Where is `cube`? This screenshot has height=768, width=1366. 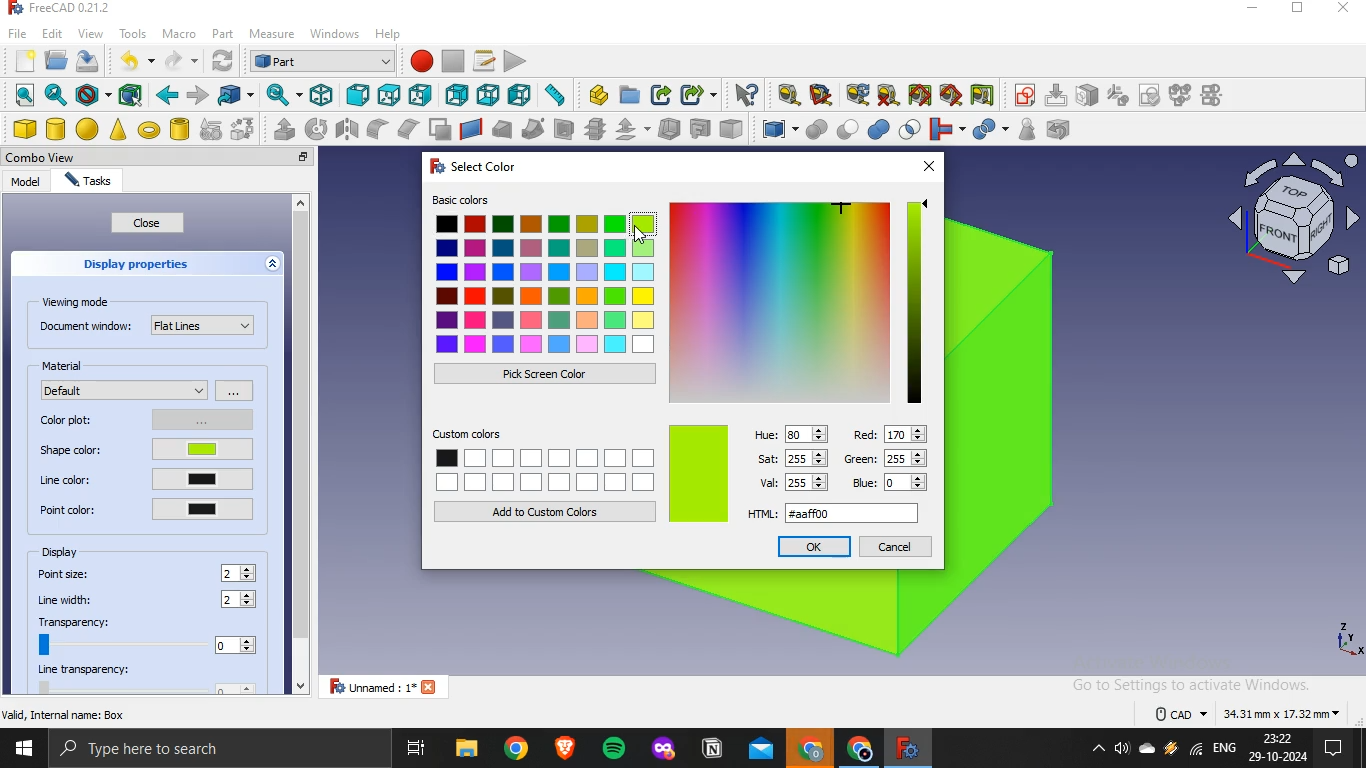 cube is located at coordinates (24, 129).